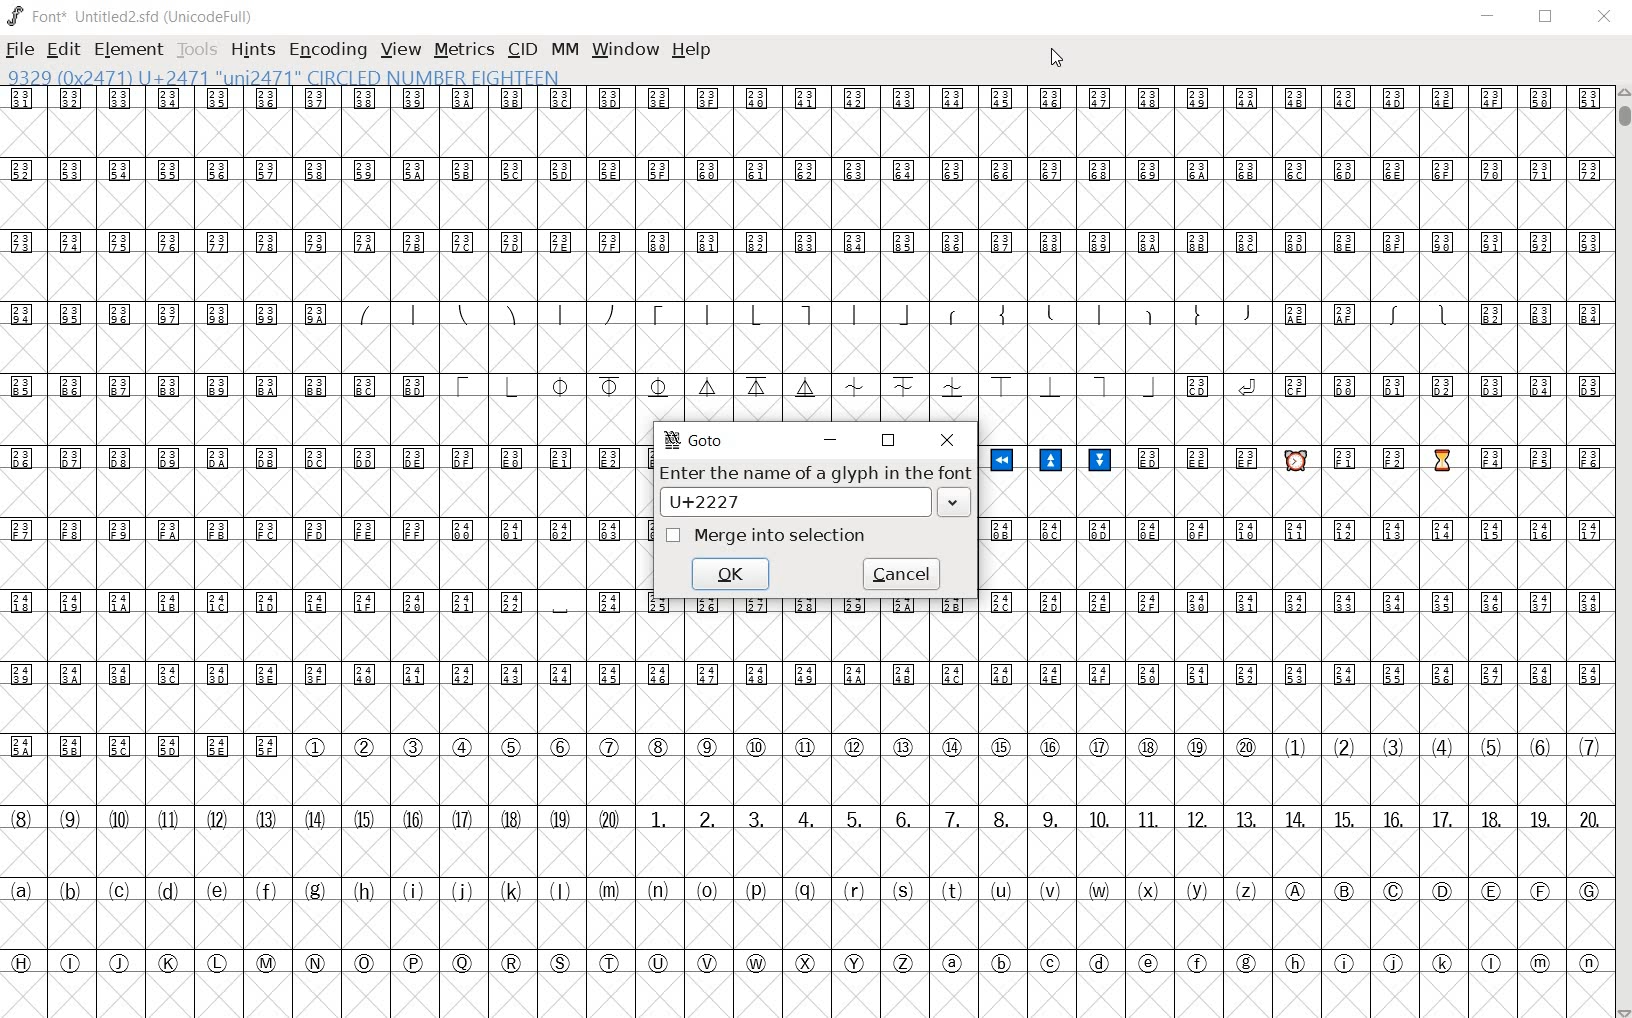  Describe the element at coordinates (20, 52) in the screenshot. I see `file` at that location.